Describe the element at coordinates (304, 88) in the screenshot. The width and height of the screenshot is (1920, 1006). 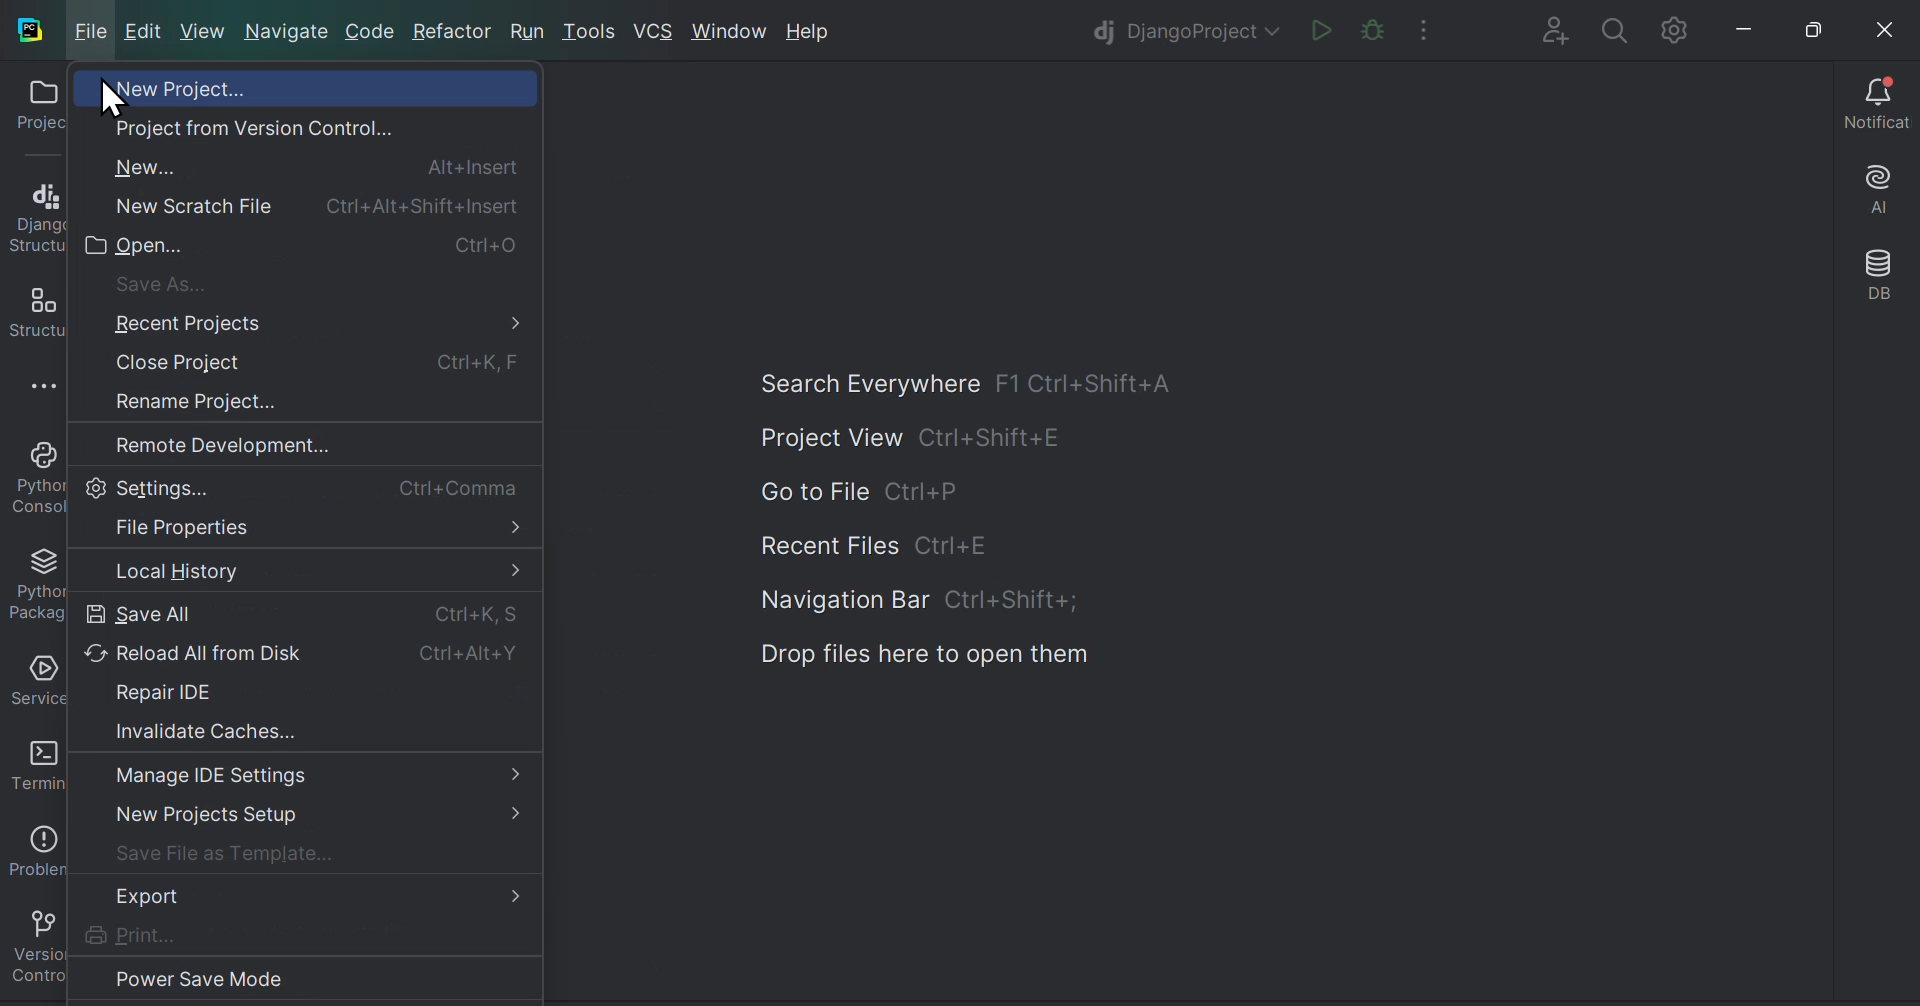
I see `New project` at that location.